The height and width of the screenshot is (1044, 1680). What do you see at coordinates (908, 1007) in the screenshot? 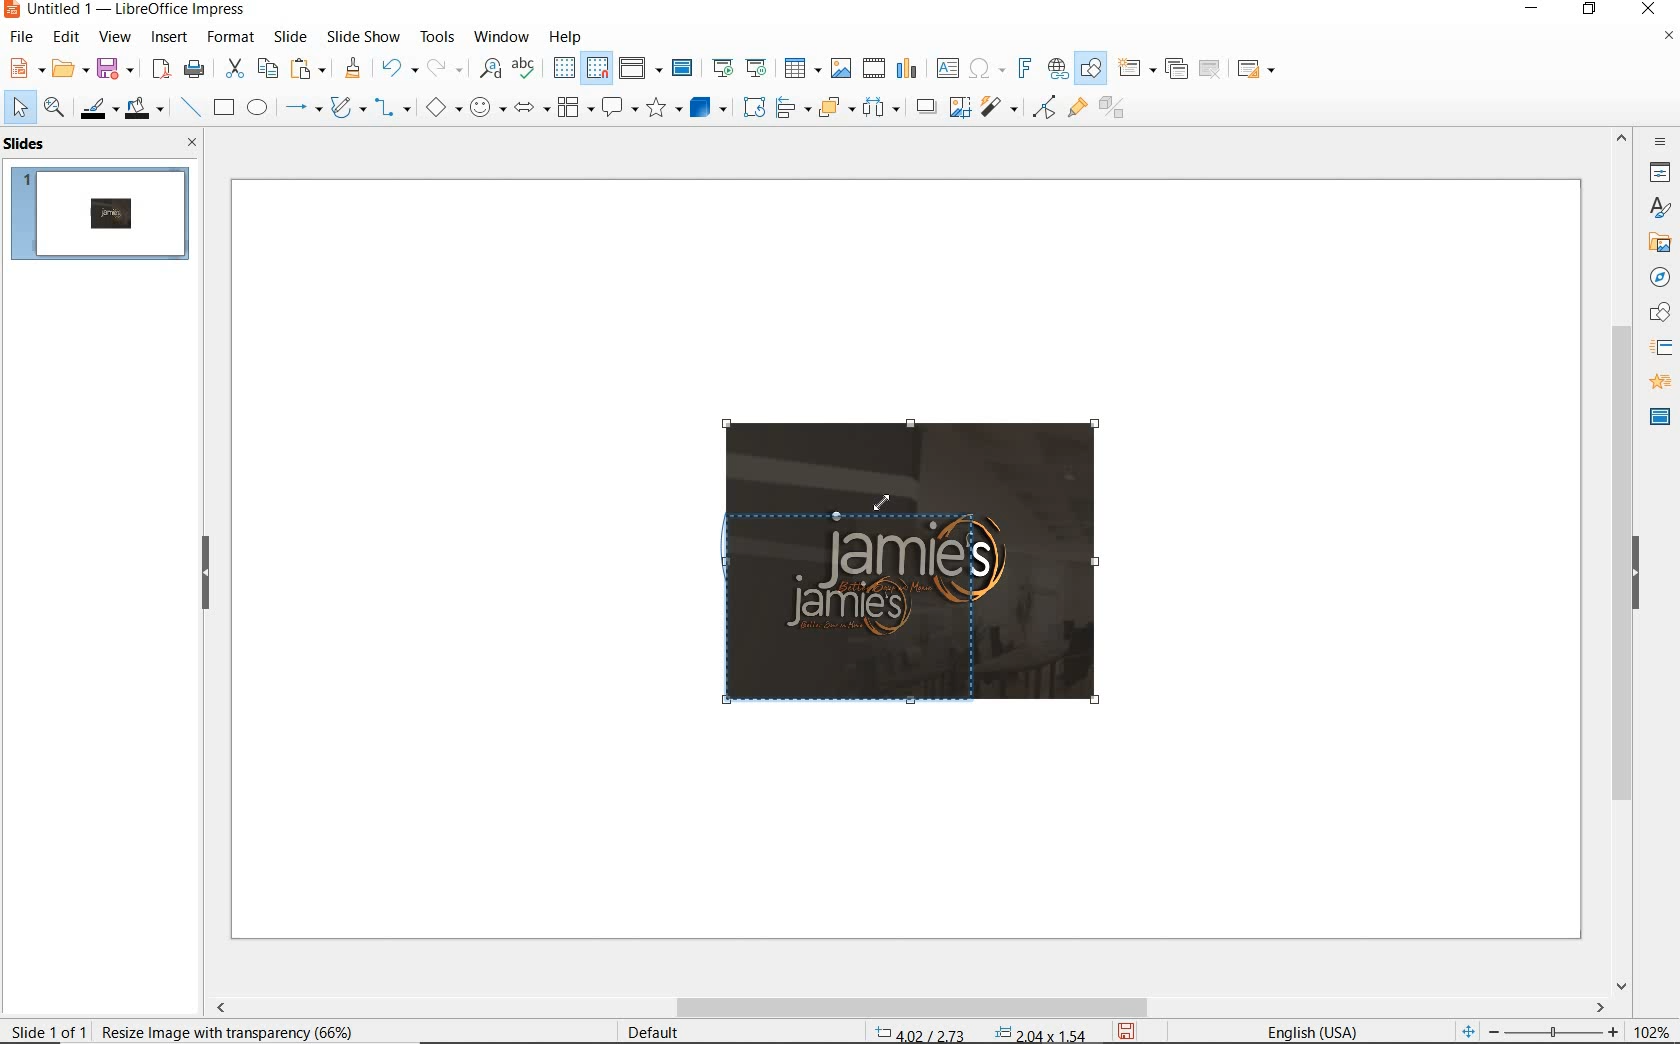
I see `scrollbar` at bounding box center [908, 1007].